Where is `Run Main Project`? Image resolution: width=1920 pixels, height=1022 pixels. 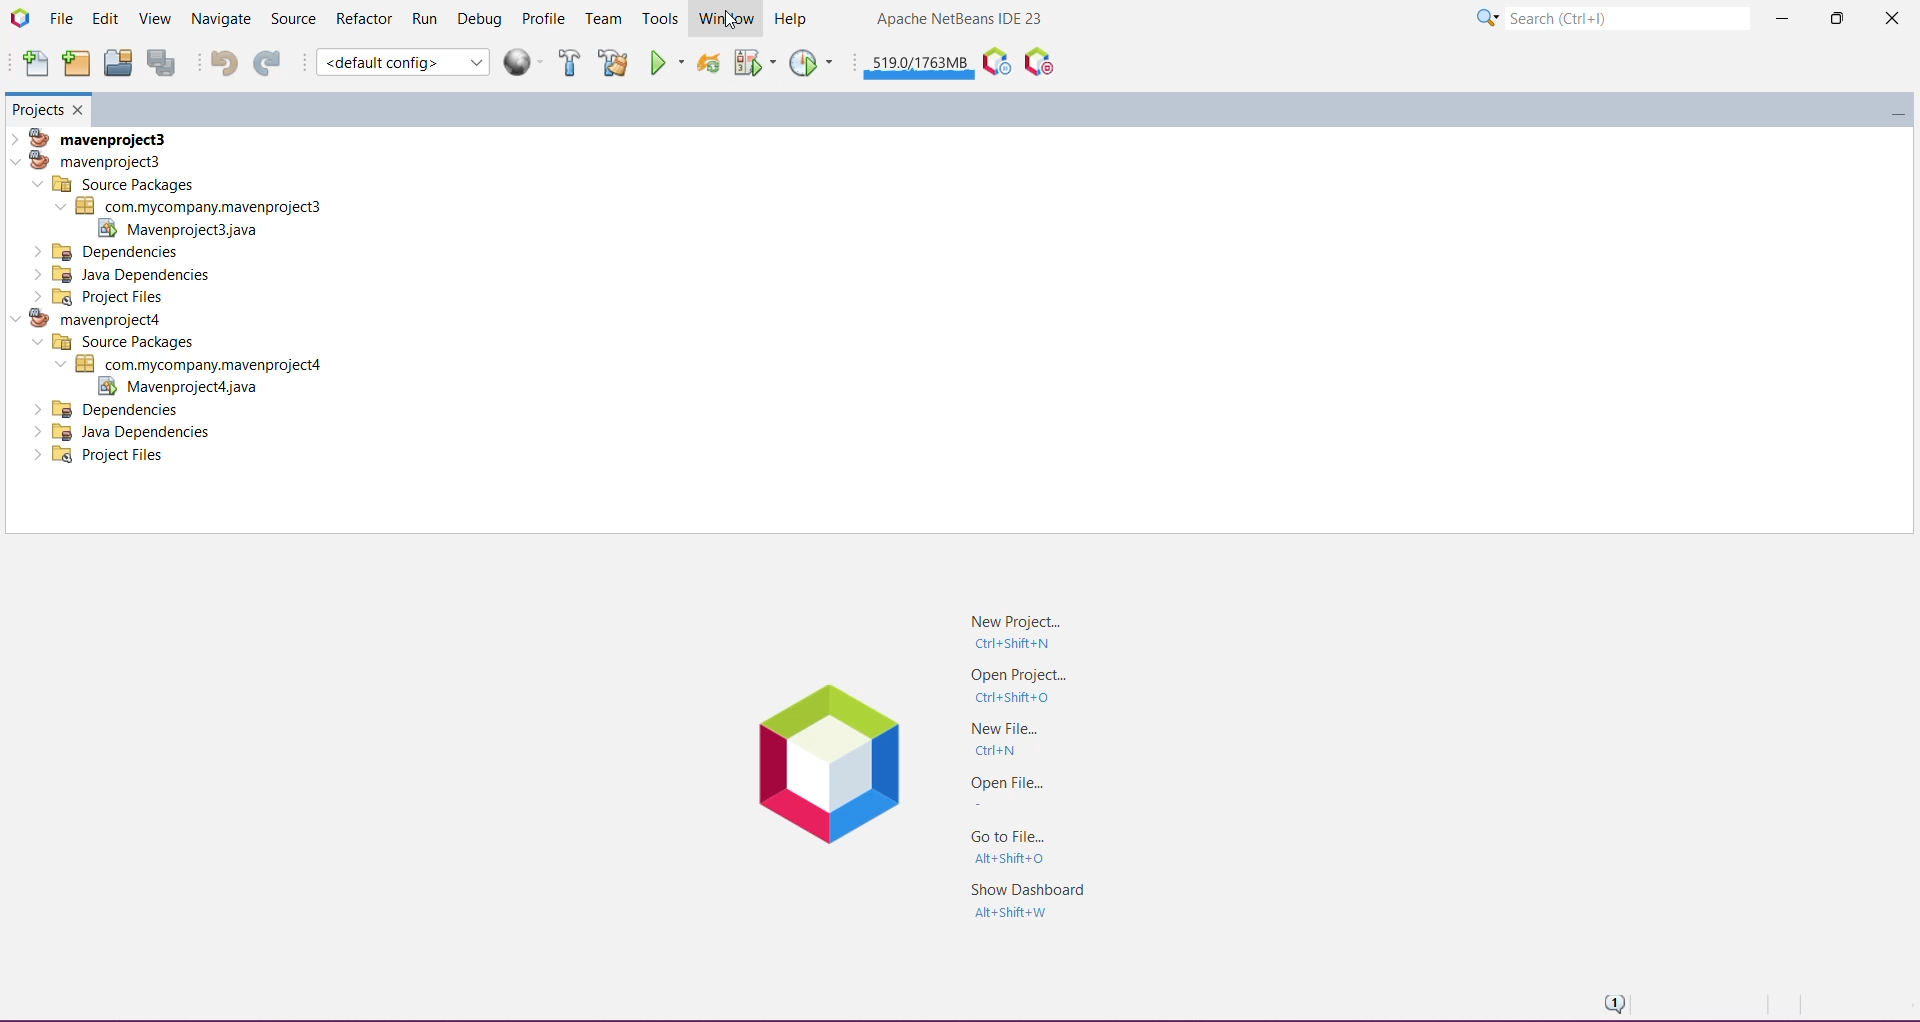
Run Main Project is located at coordinates (667, 62).